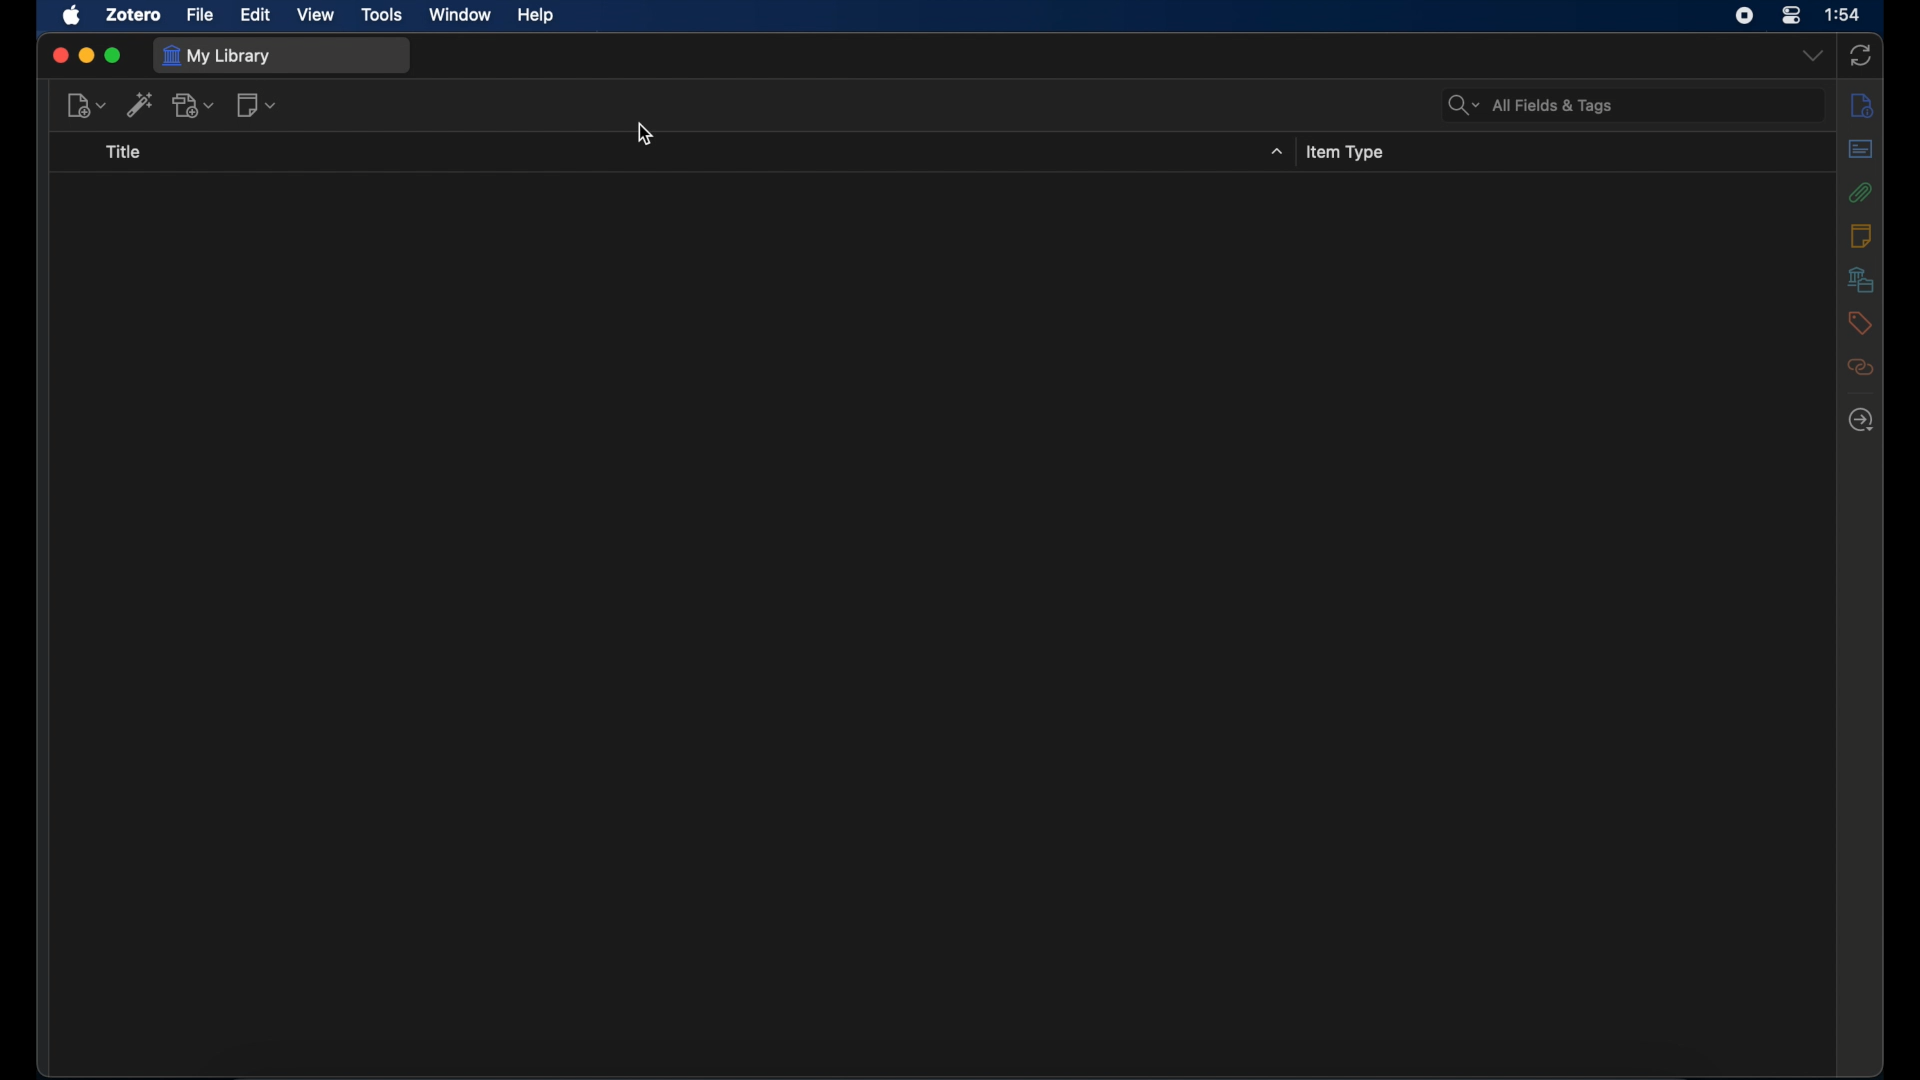 The height and width of the screenshot is (1080, 1920). What do you see at coordinates (1745, 16) in the screenshot?
I see `screen recorder` at bounding box center [1745, 16].